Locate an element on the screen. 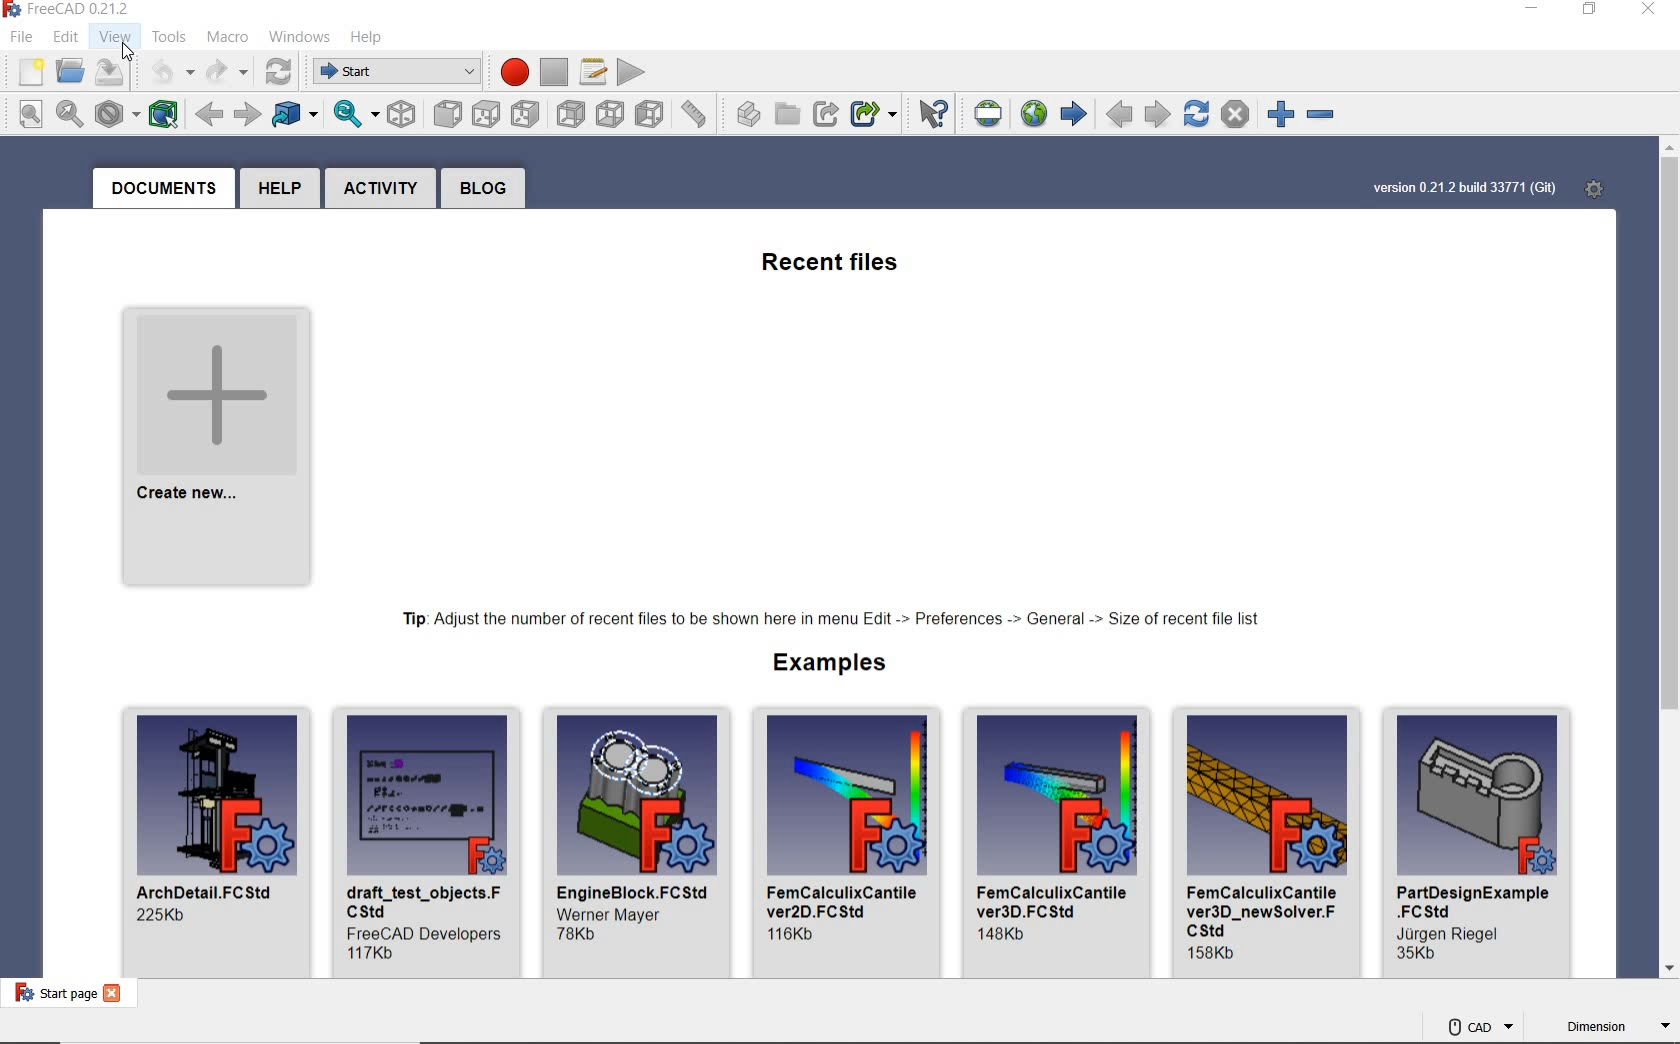 The image size is (1680, 1044). set URL is located at coordinates (985, 116).